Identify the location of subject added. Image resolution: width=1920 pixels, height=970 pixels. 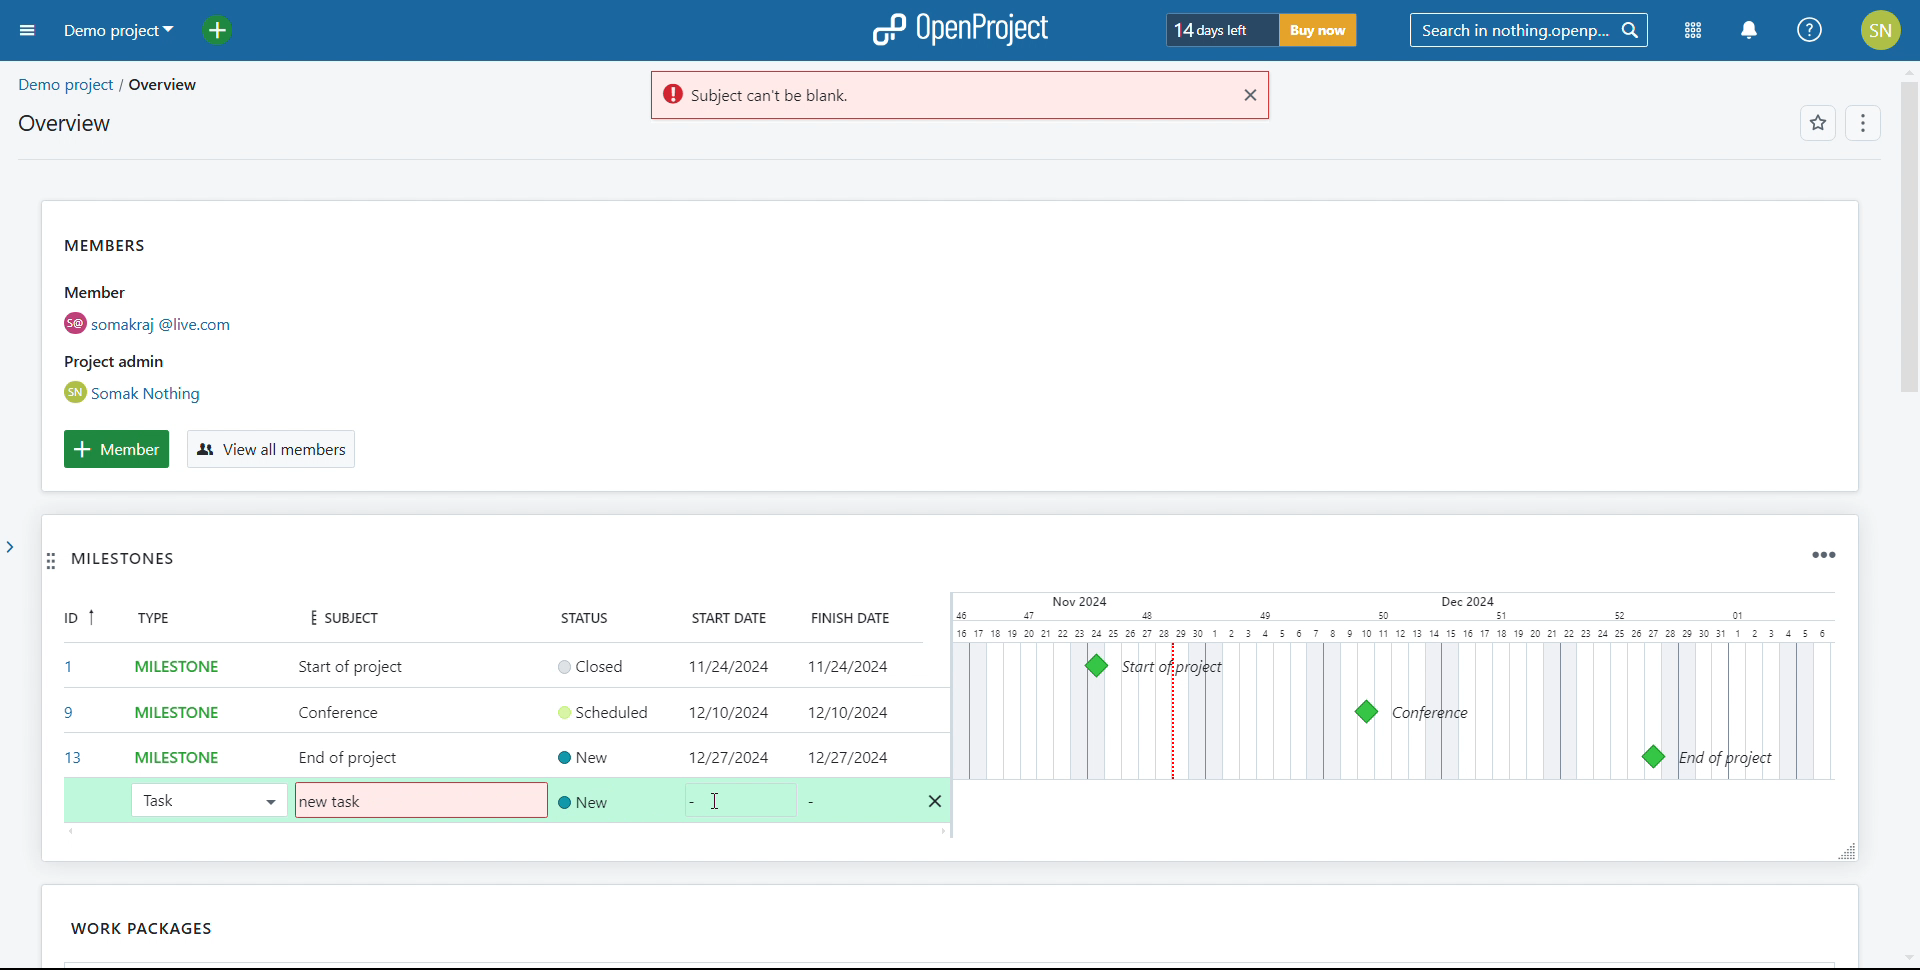
(337, 802).